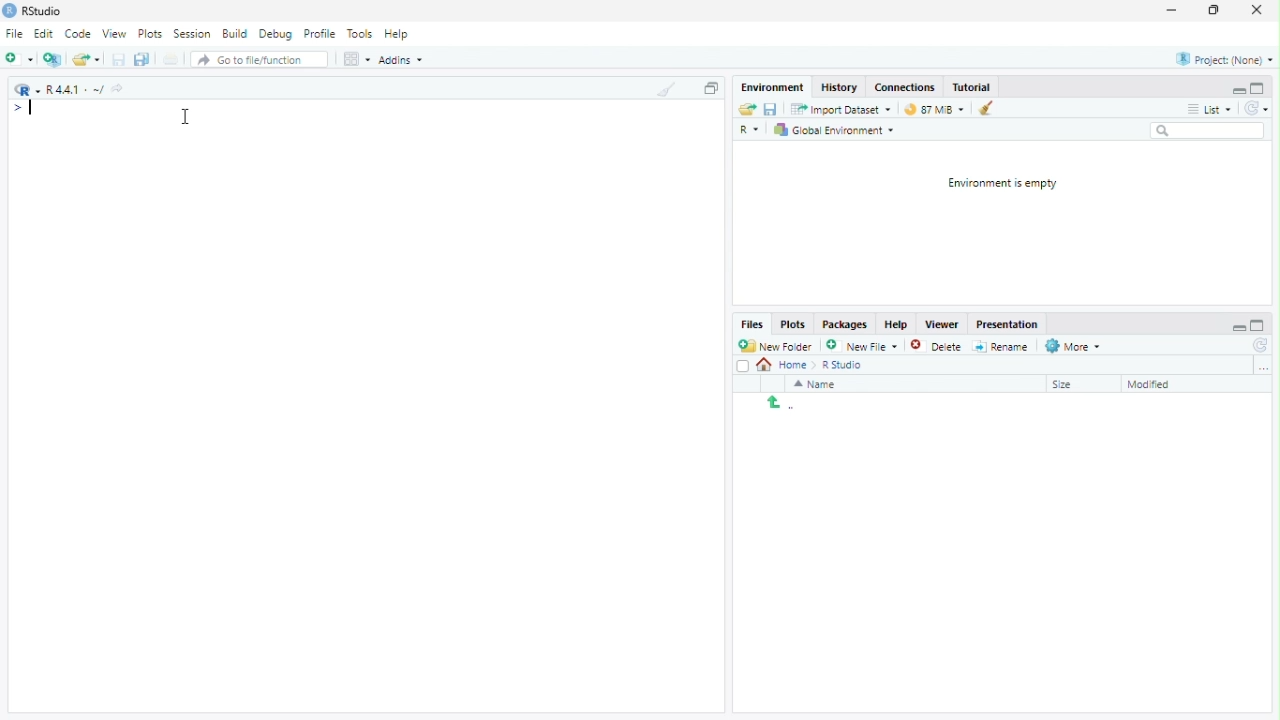 The height and width of the screenshot is (720, 1280). I want to click on History, so click(841, 86).